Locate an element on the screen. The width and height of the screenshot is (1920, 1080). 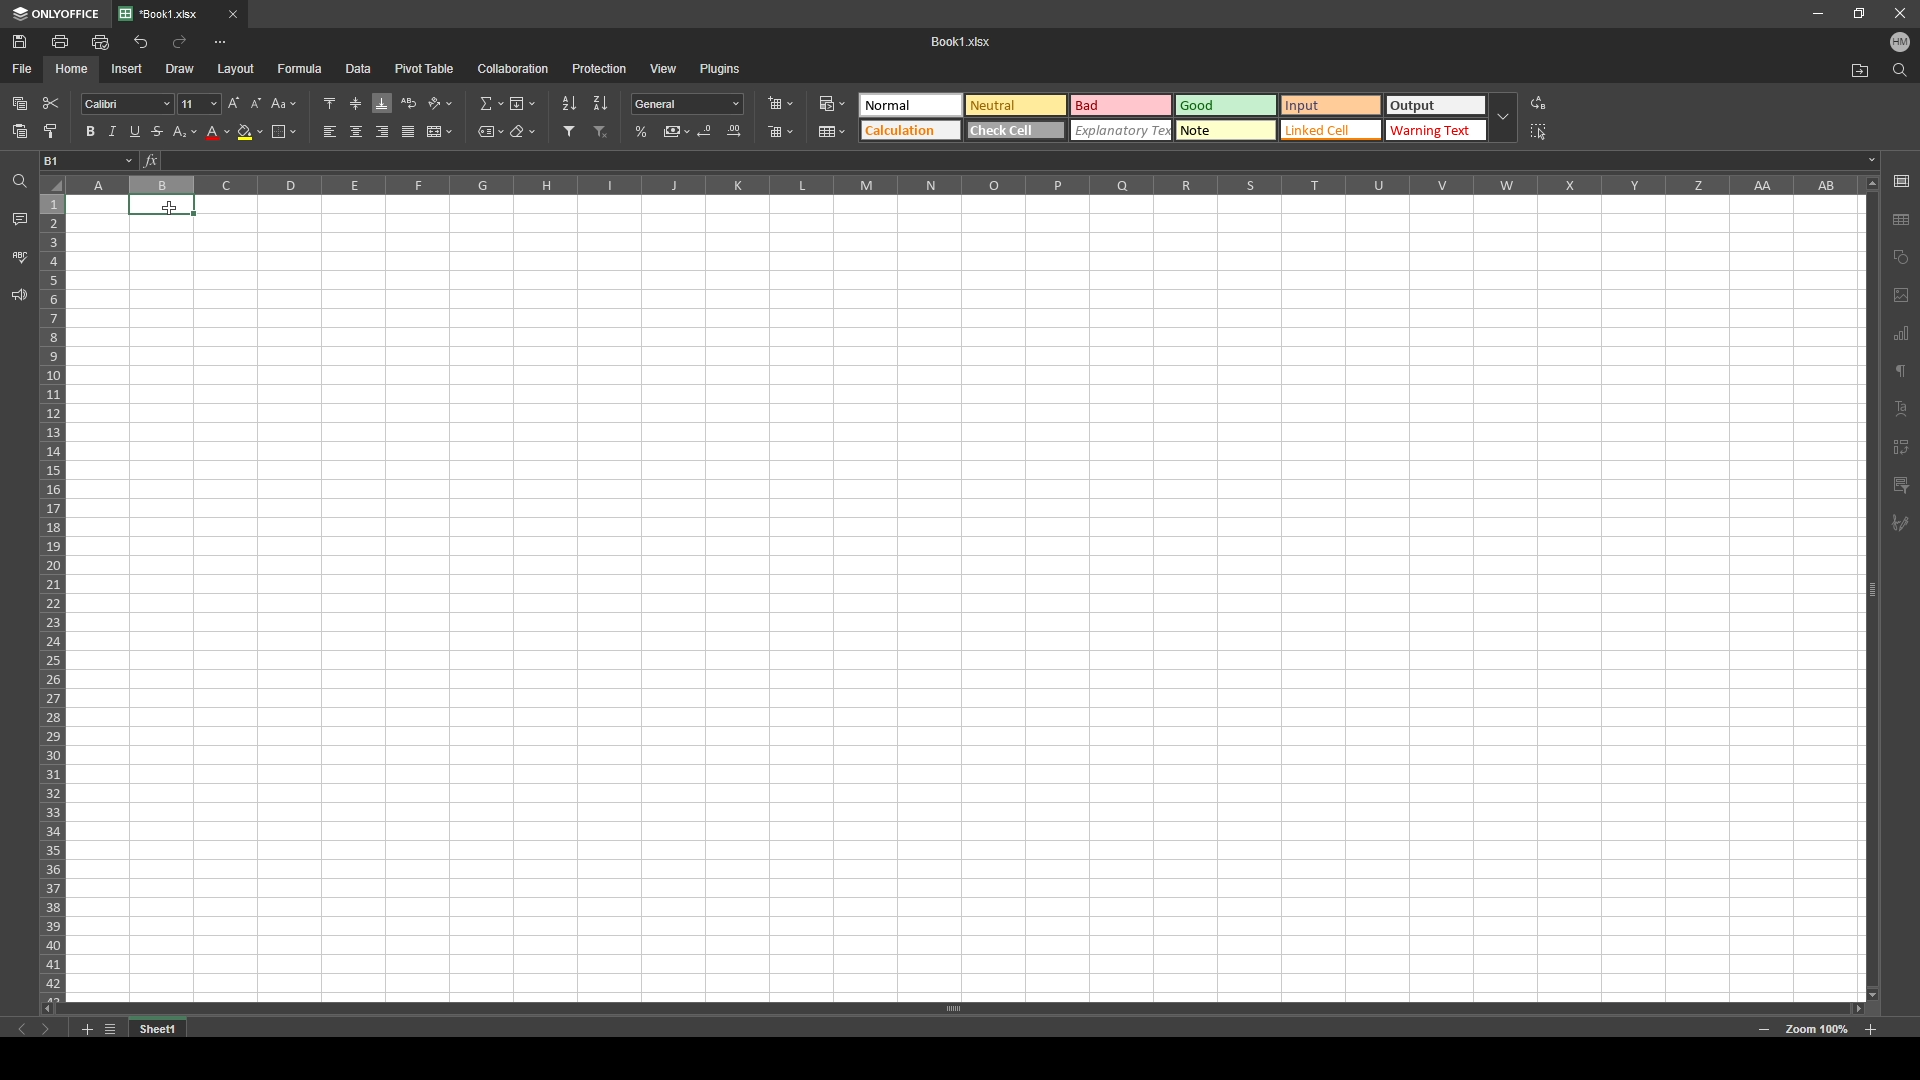
Output is located at coordinates (1435, 106).